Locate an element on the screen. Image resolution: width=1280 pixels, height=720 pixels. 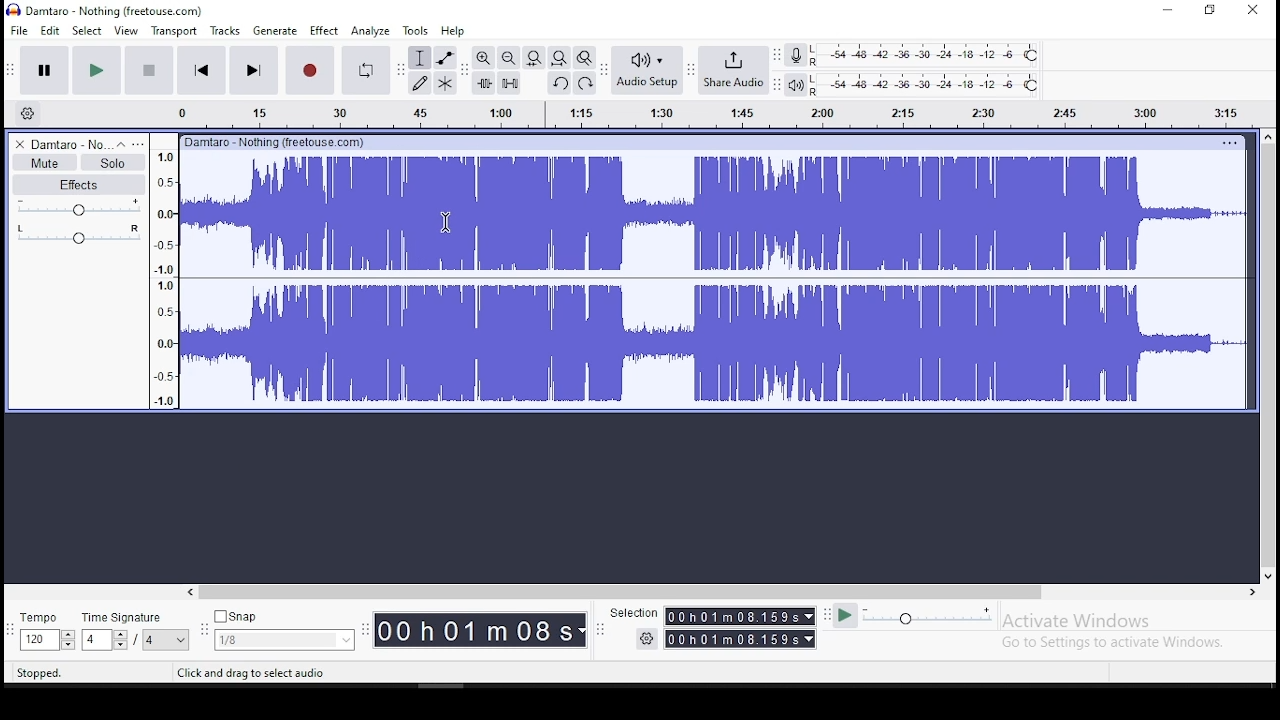
share audio is located at coordinates (734, 70).